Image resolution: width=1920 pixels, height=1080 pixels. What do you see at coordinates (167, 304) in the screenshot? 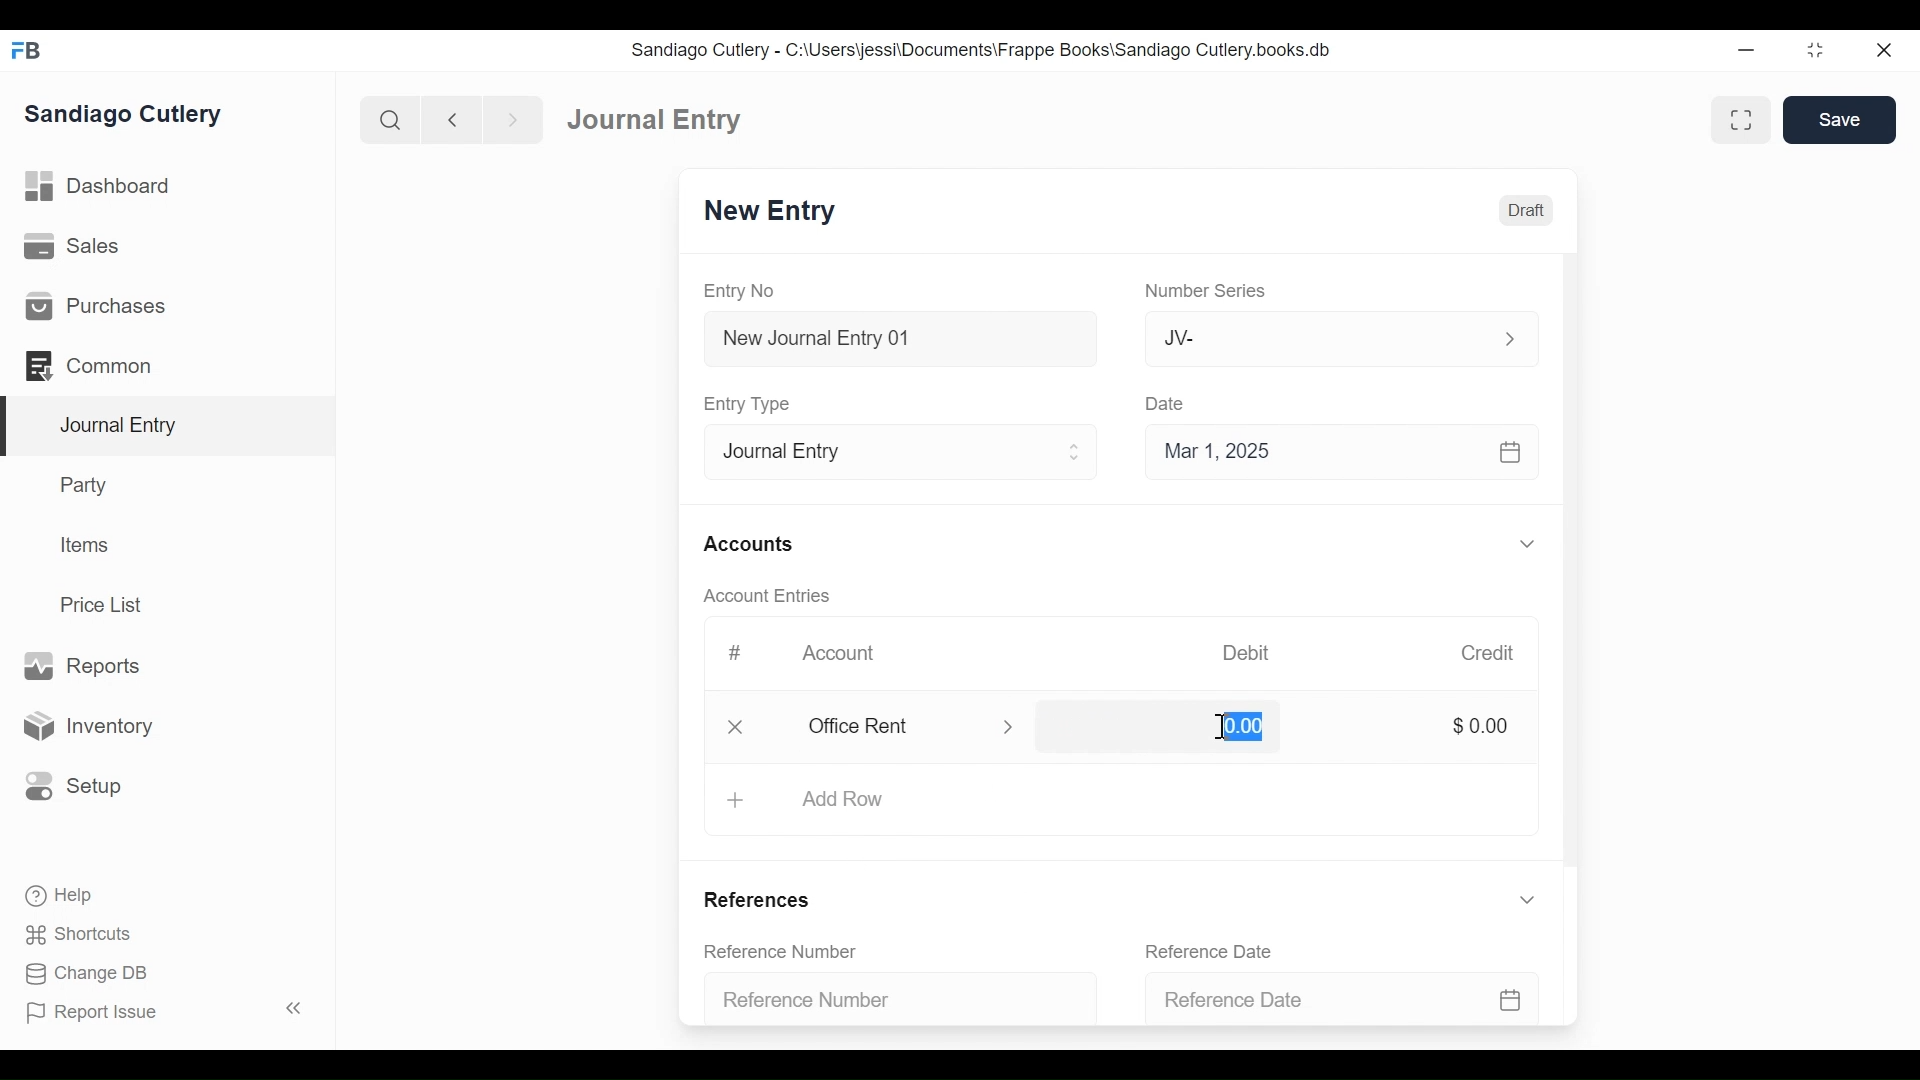
I see `Purchases` at bounding box center [167, 304].